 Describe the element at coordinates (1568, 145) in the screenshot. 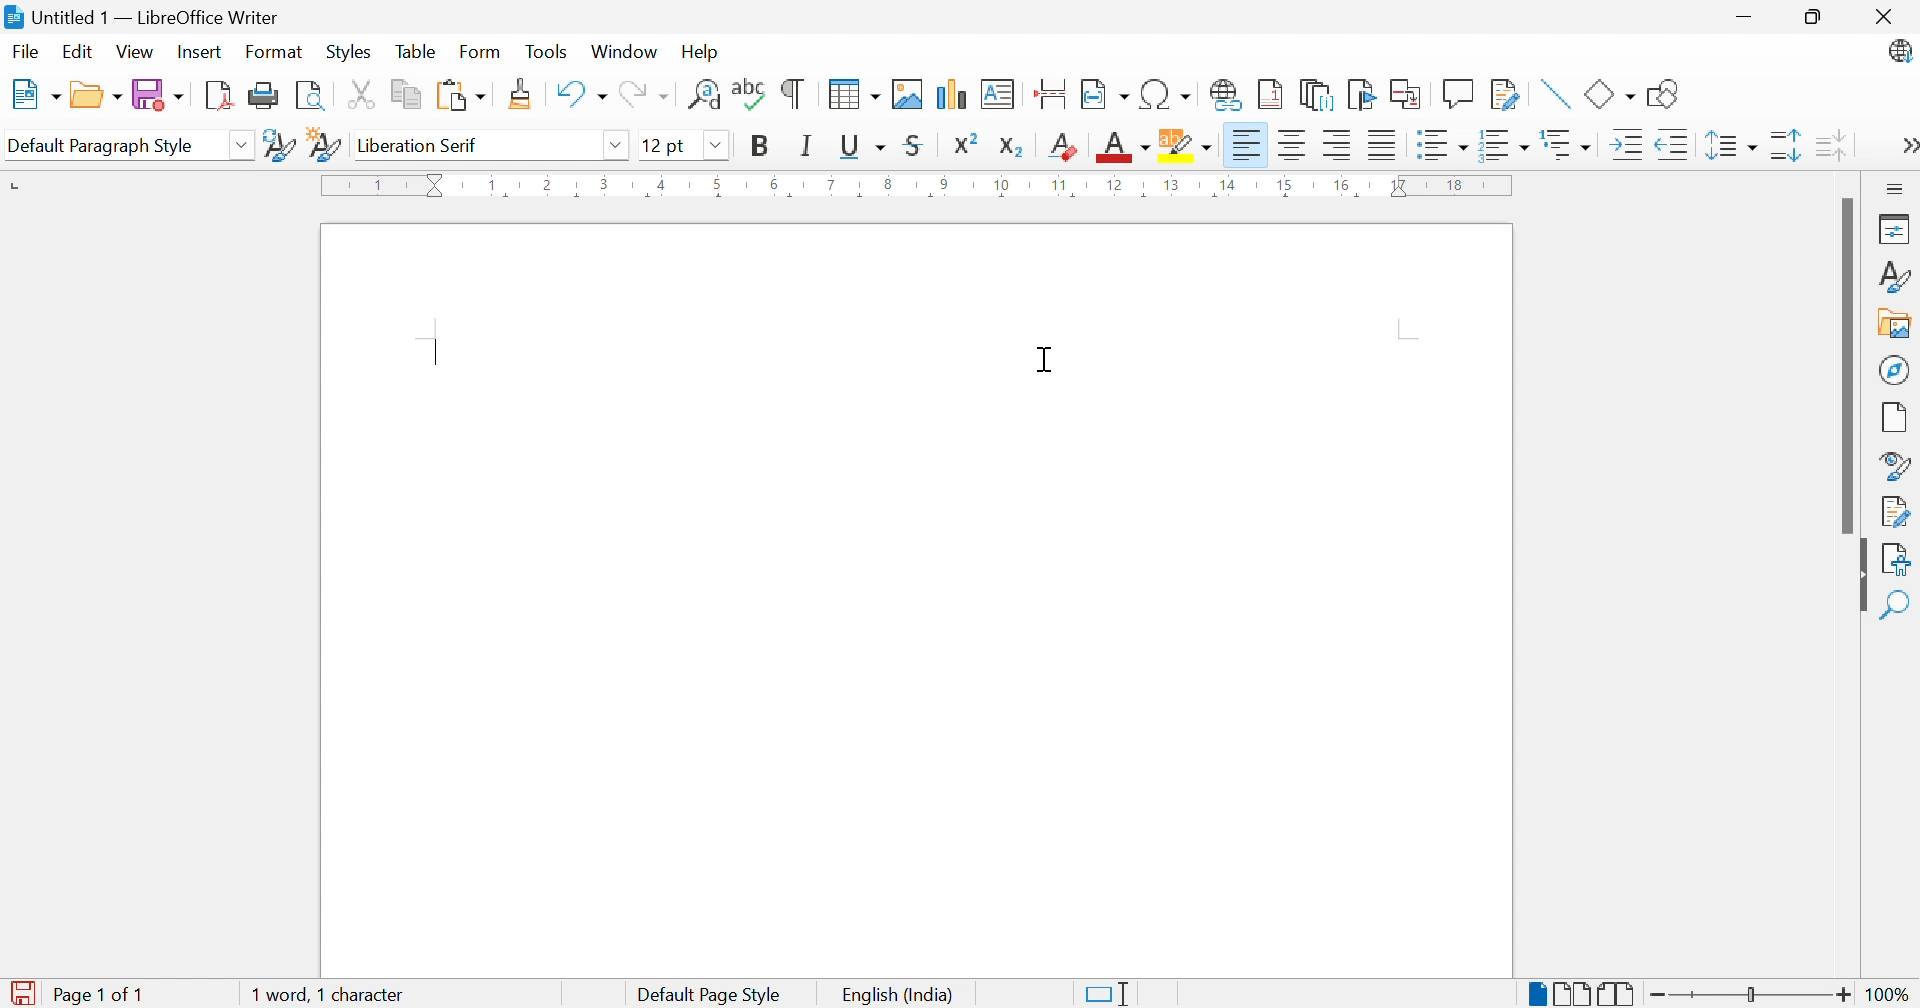

I see `Select Outline Format` at that location.